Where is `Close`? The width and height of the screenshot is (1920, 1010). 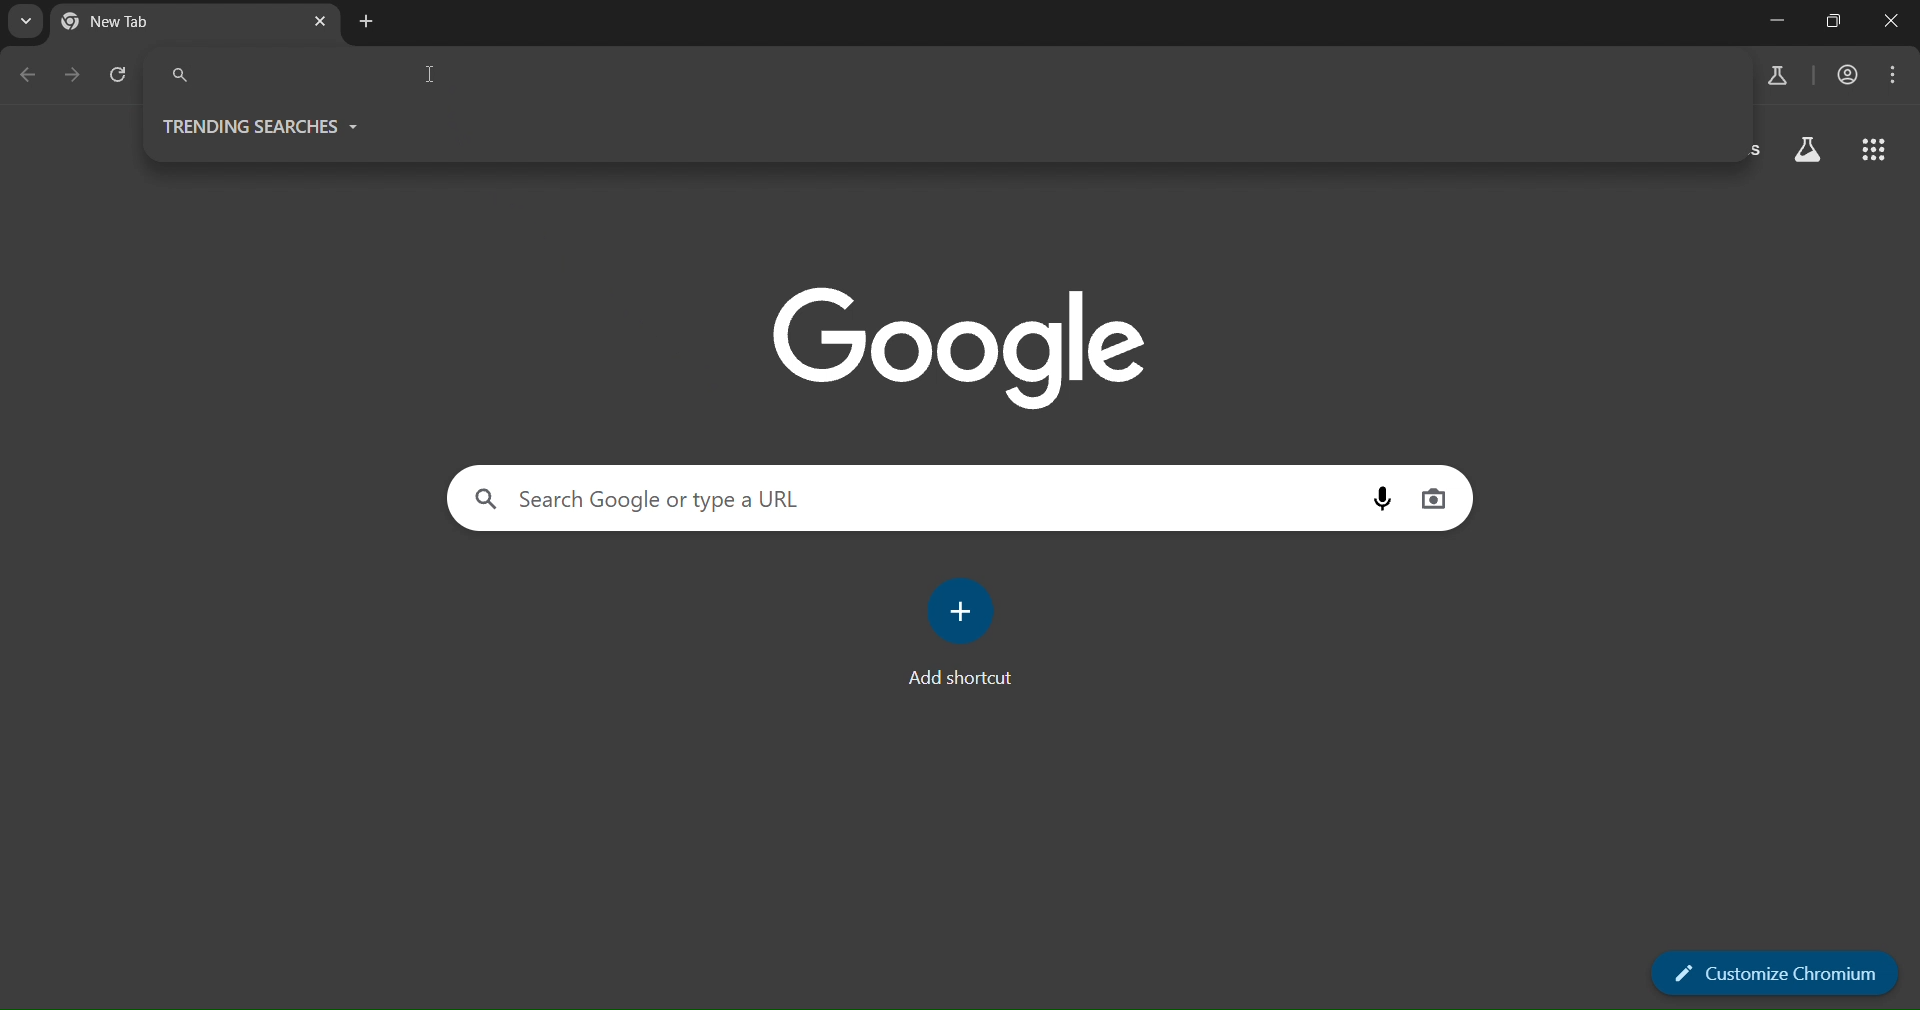 Close is located at coordinates (1895, 22).